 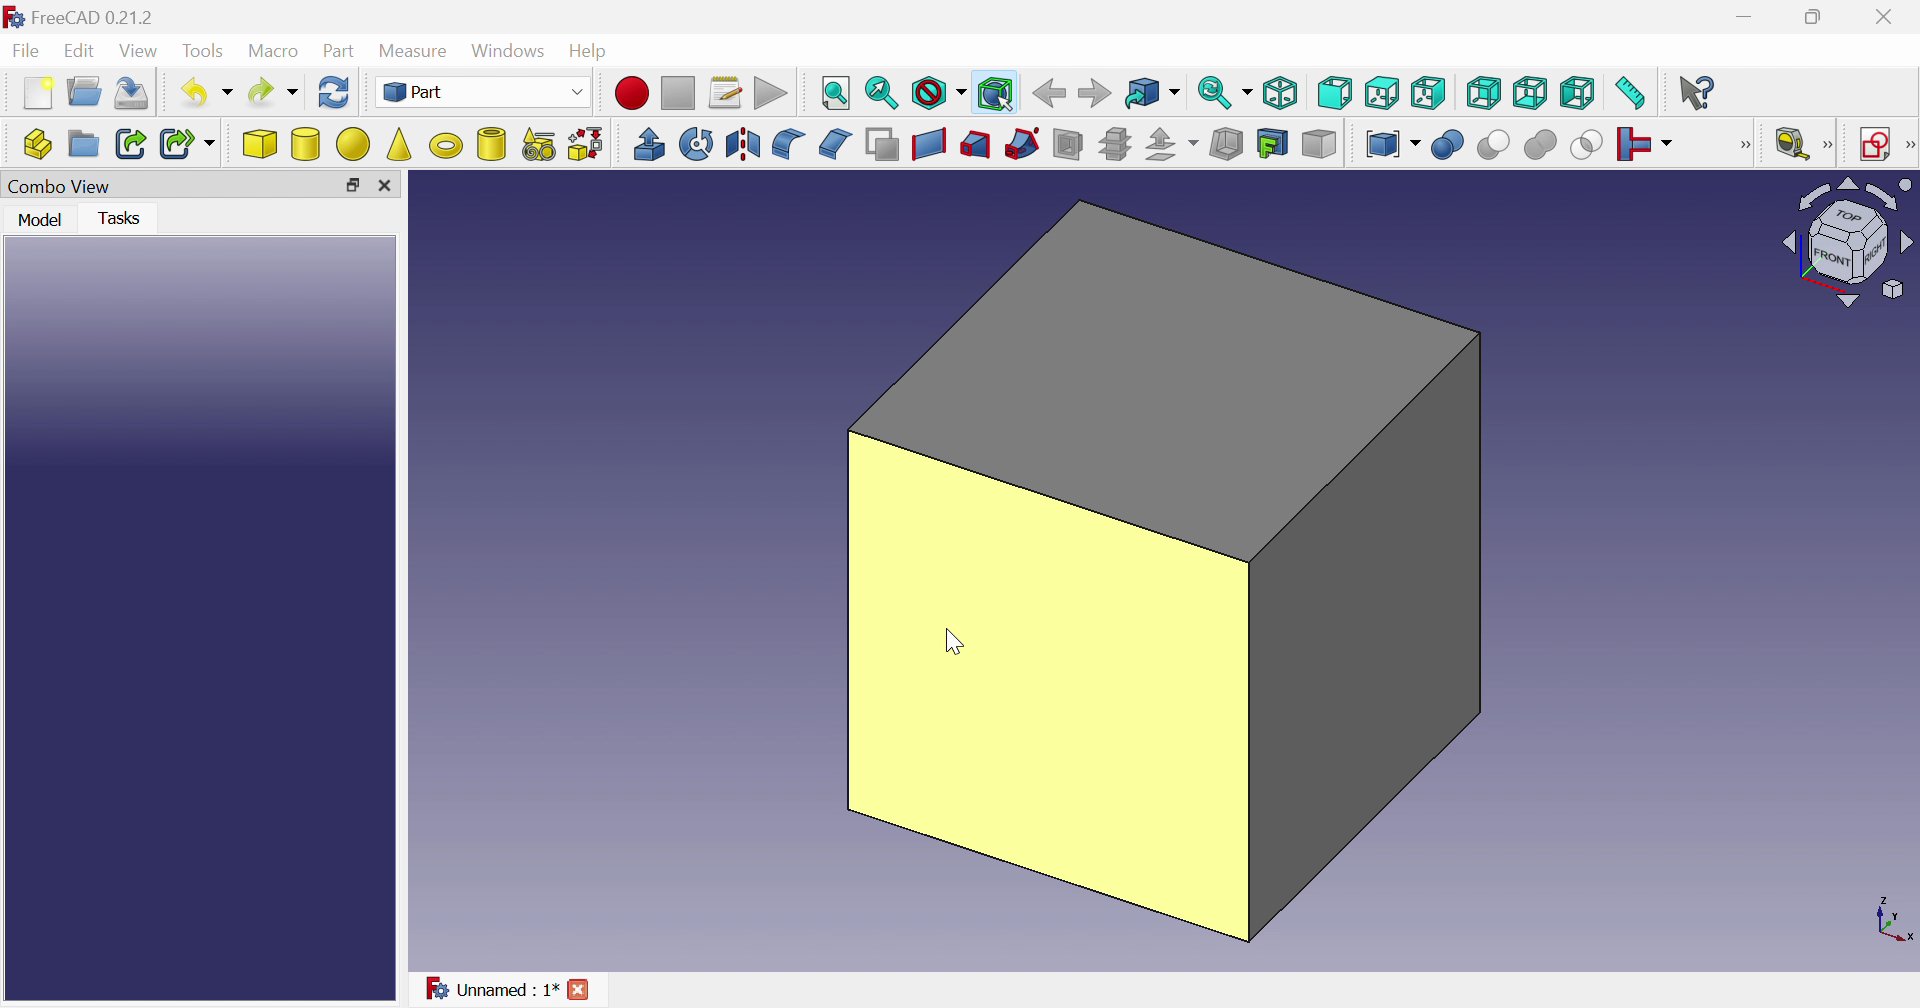 I want to click on Model, so click(x=38, y=218).